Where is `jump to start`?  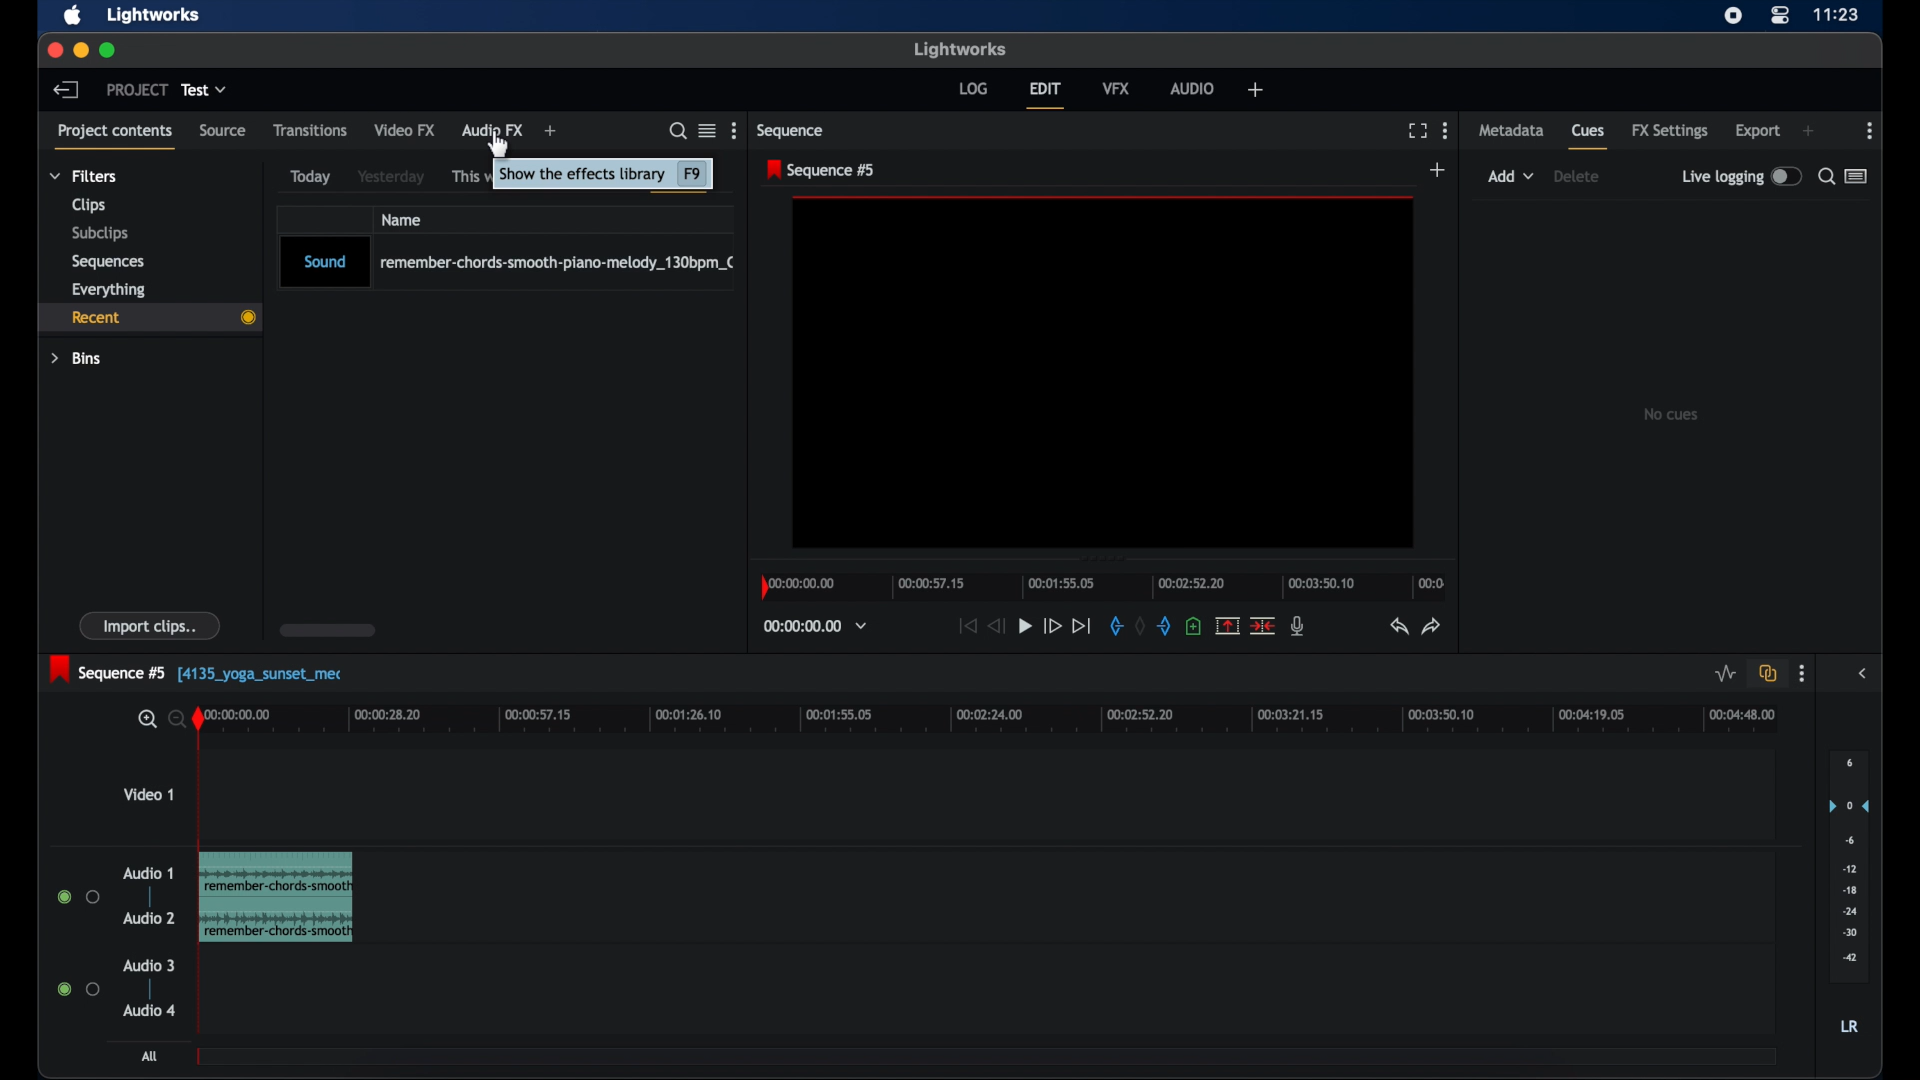
jump to start is located at coordinates (966, 626).